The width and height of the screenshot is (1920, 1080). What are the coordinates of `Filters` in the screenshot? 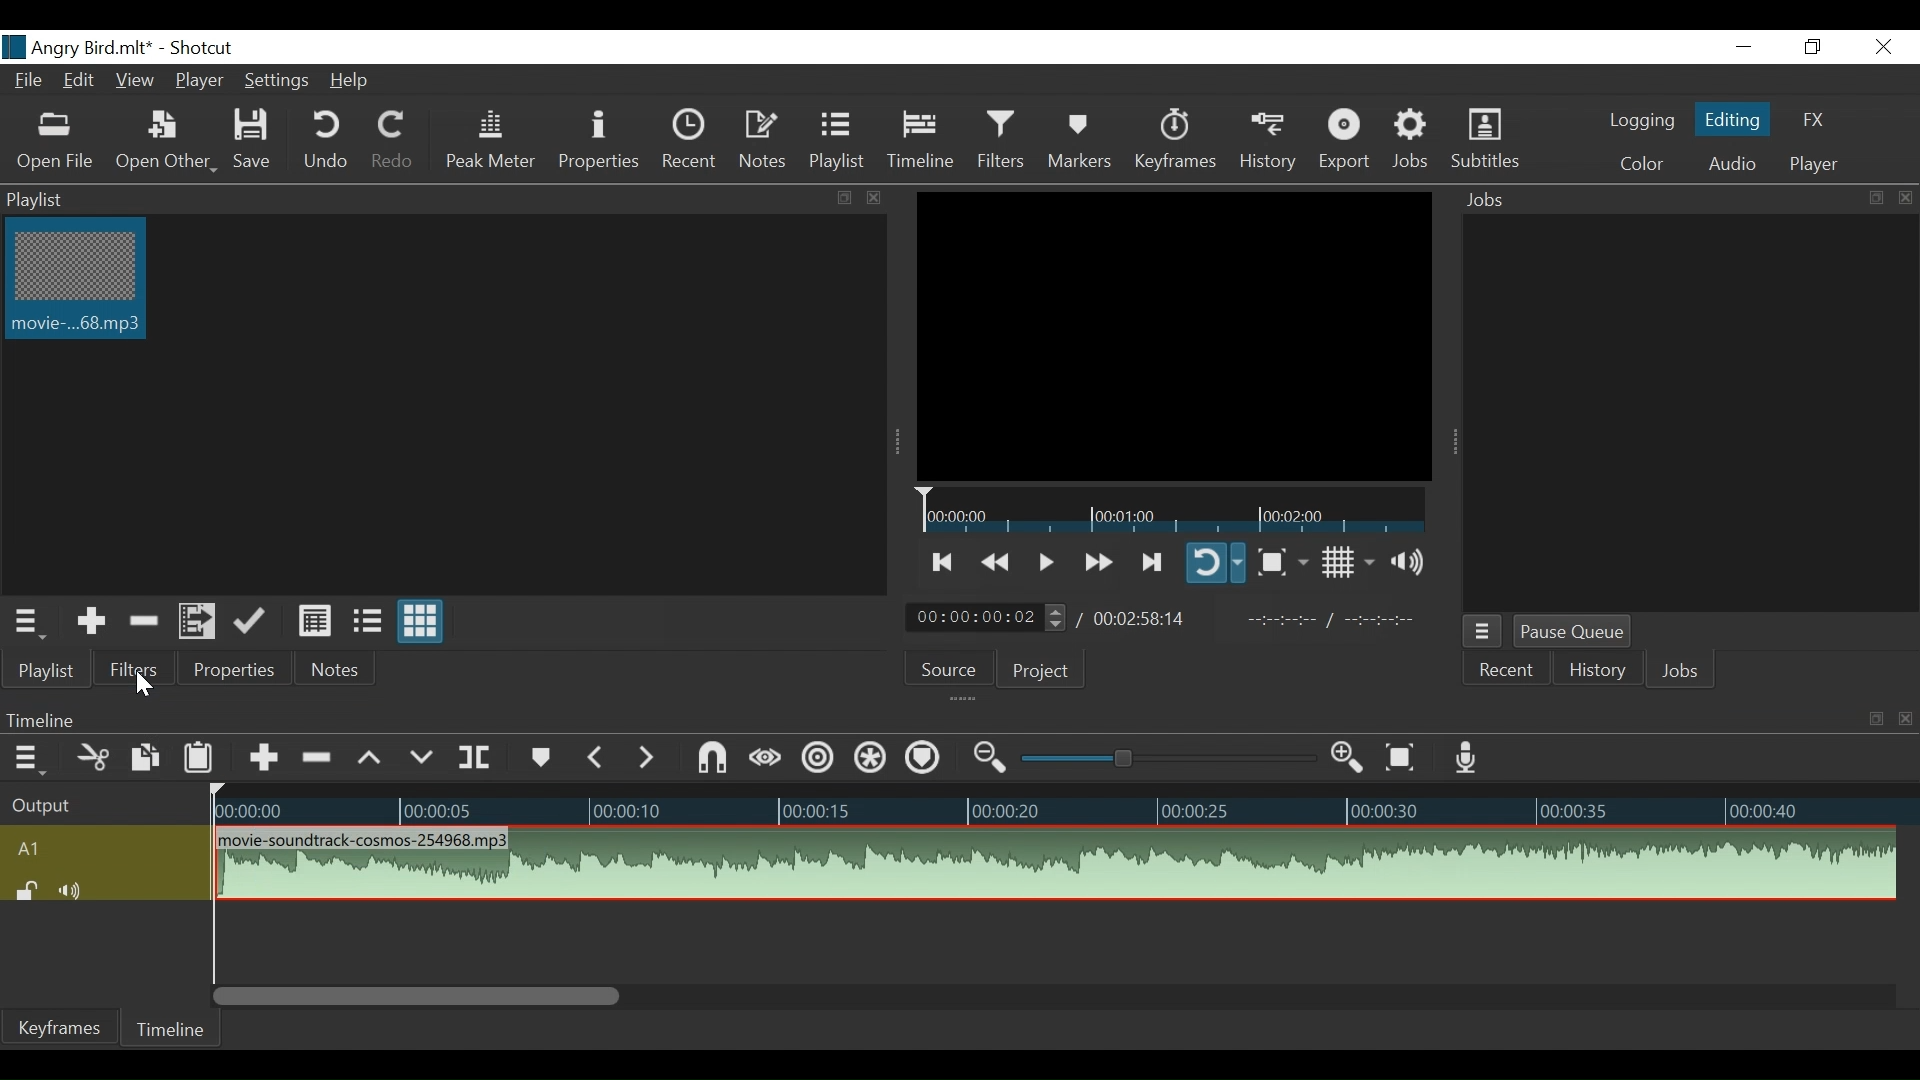 It's located at (1001, 140).